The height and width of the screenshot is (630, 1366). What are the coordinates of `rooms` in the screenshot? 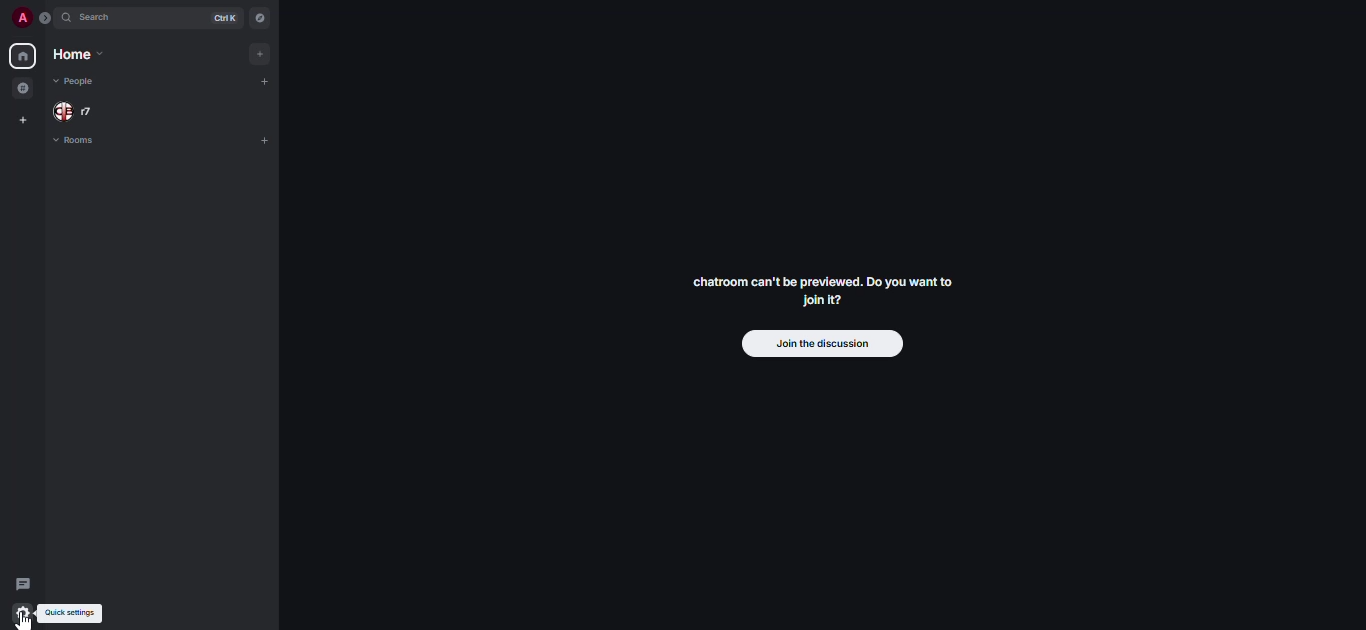 It's located at (74, 141).